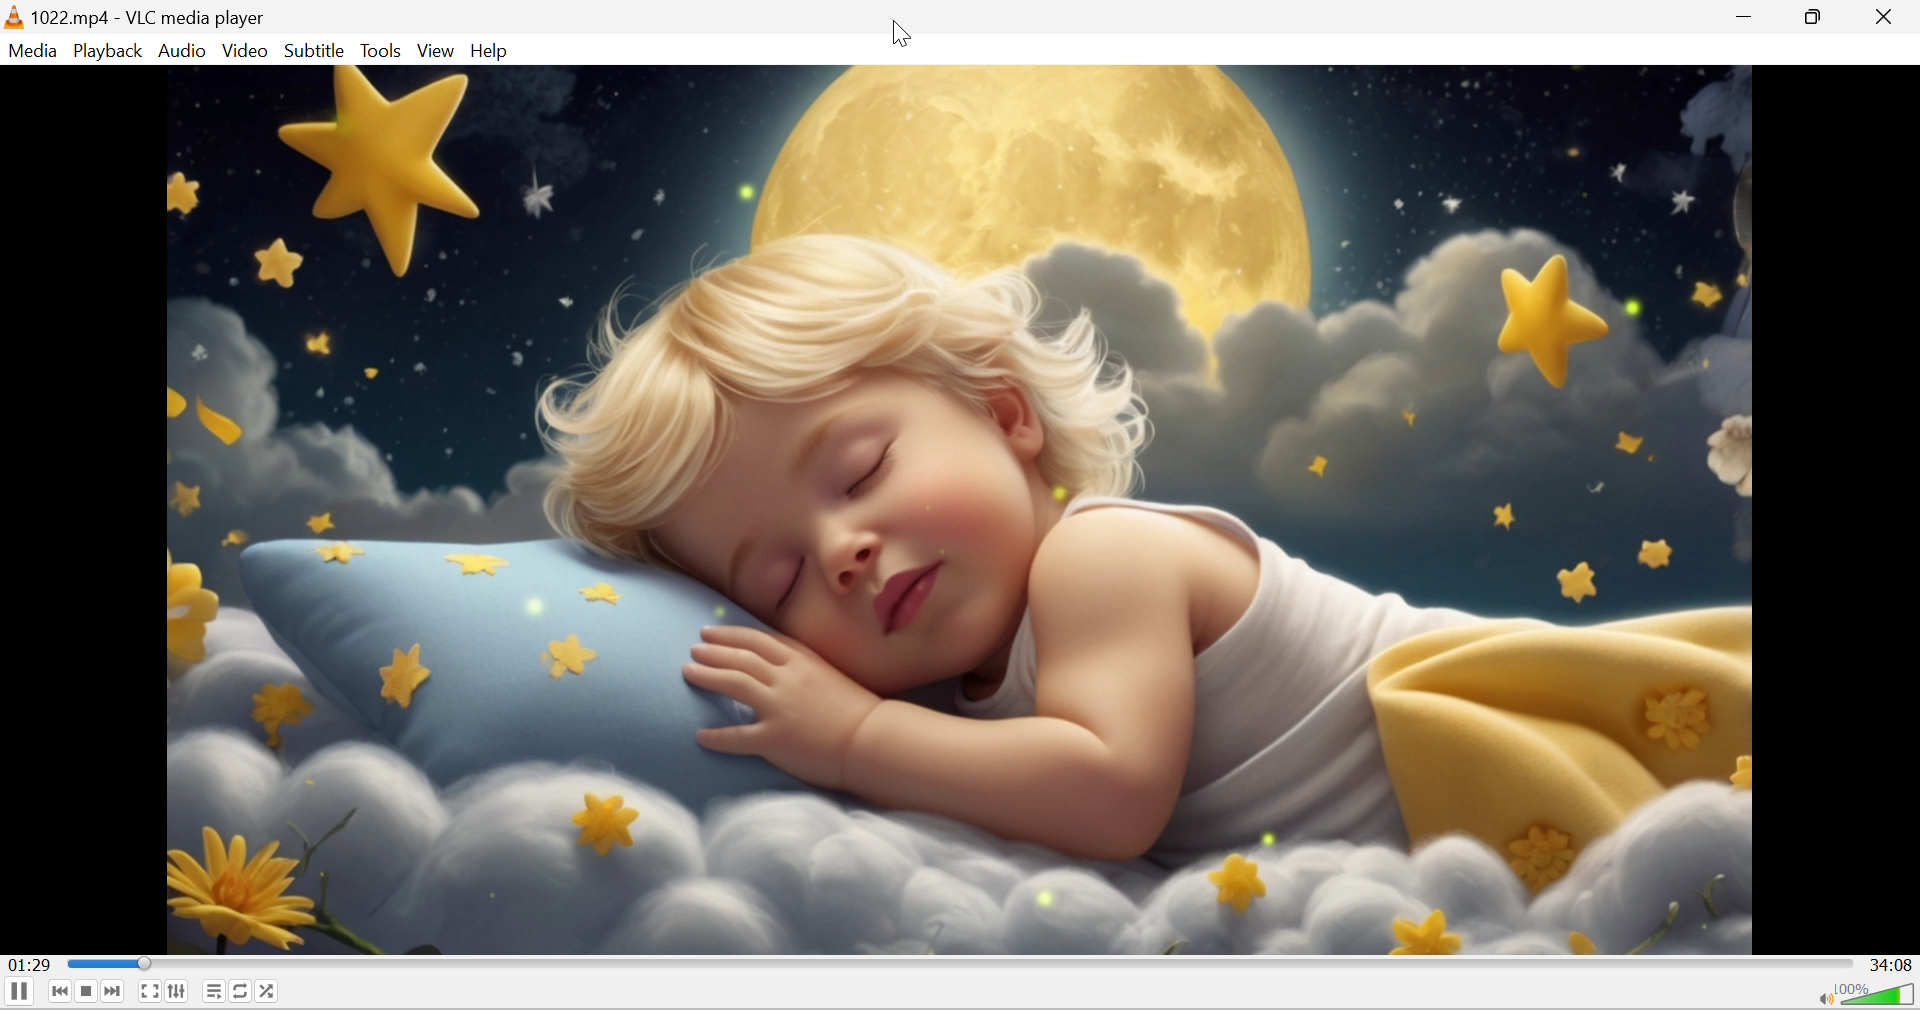 This screenshot has height=1010, width=1920. I want to click on Playback, so click(110, 51).